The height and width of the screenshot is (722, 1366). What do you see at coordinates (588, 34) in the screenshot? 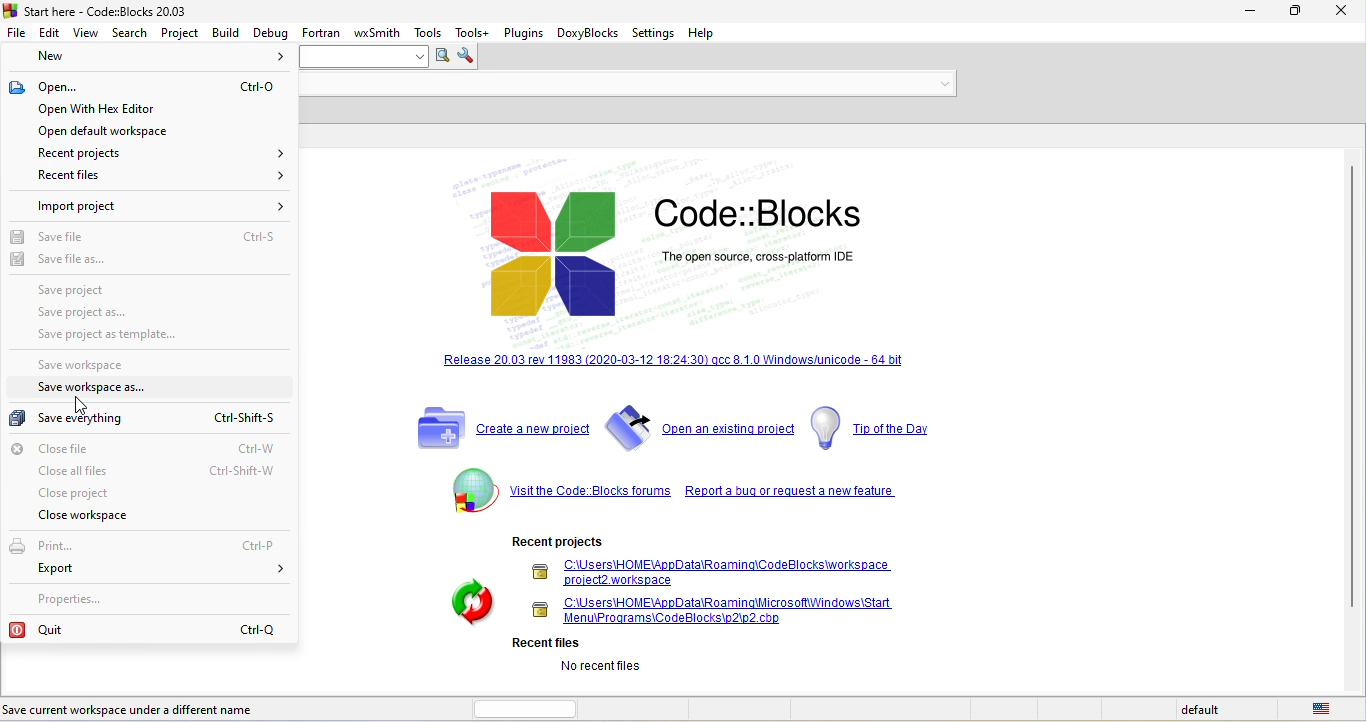
I see `doxyblocks` at bounding box center [588, 34].